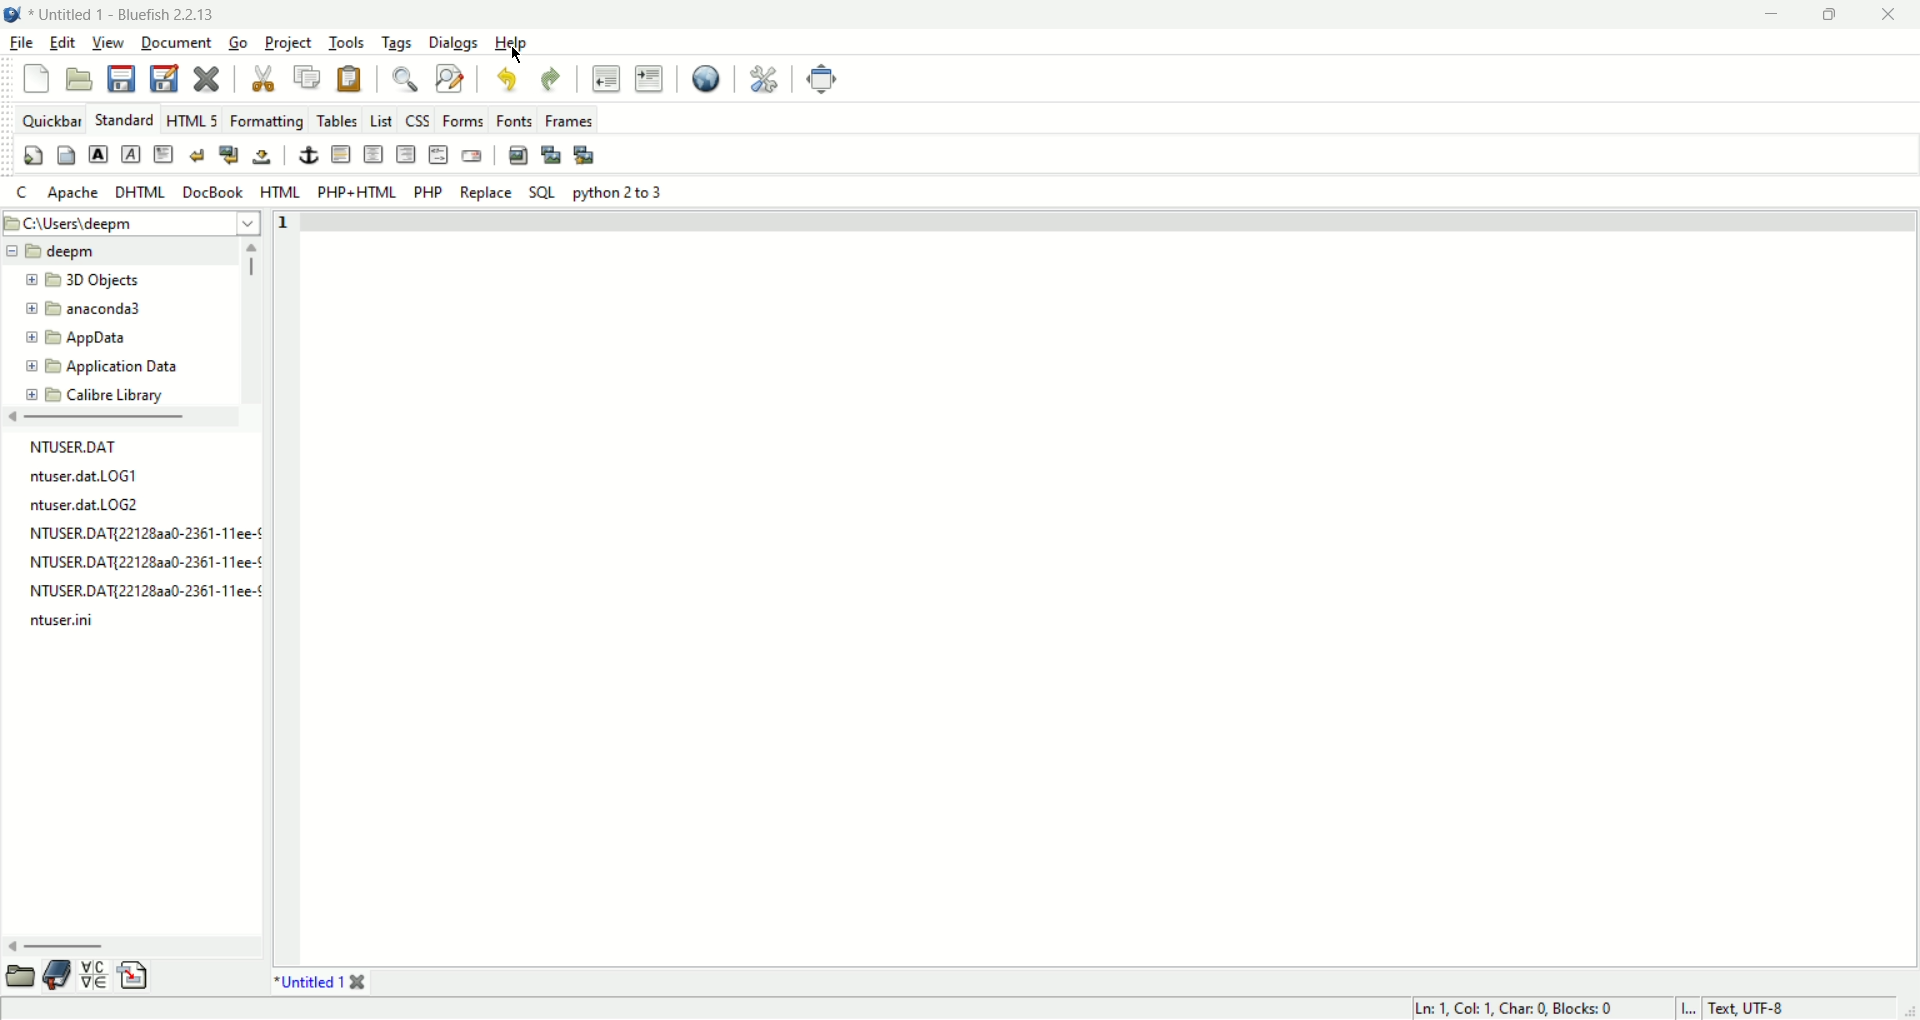  What do you see at coordinates (209, 80) in the screenshot?
I see `close` at bounding box center [209, 80].